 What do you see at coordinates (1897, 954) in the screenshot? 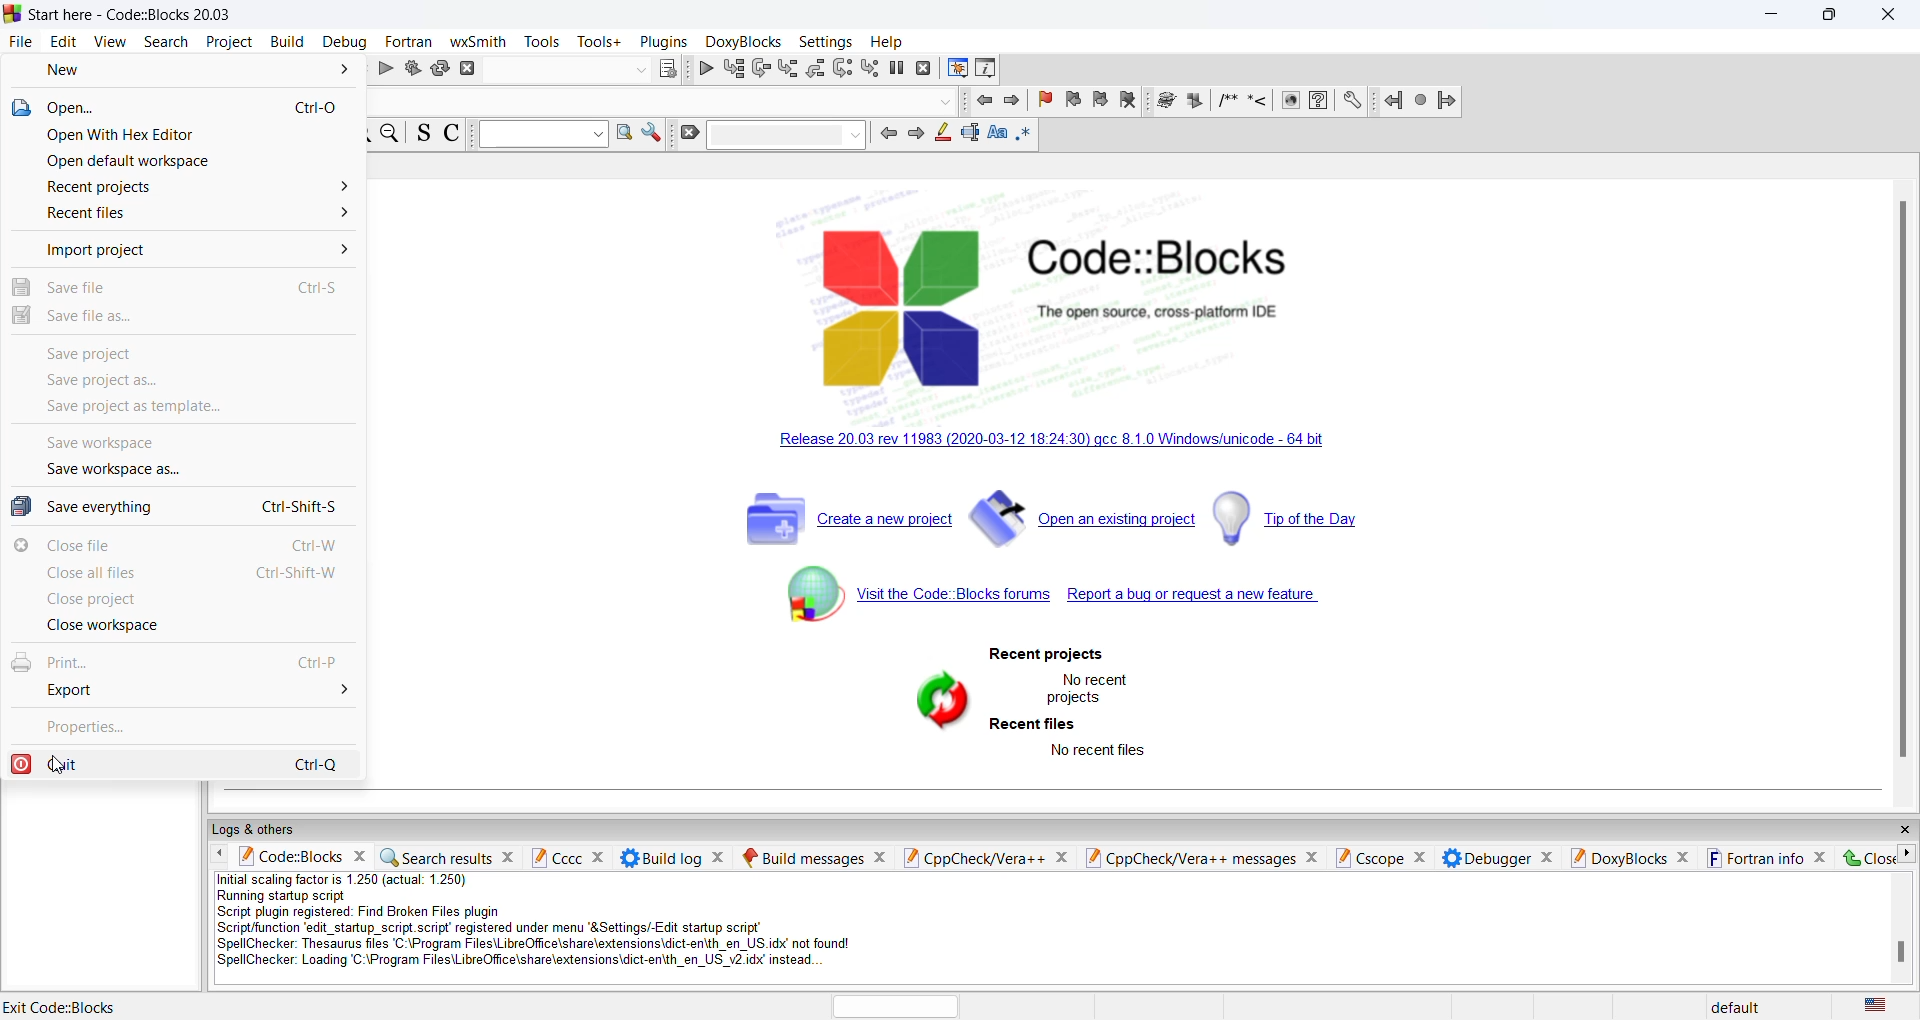
I see `scrollbar` at bounding box center [1897, 954].